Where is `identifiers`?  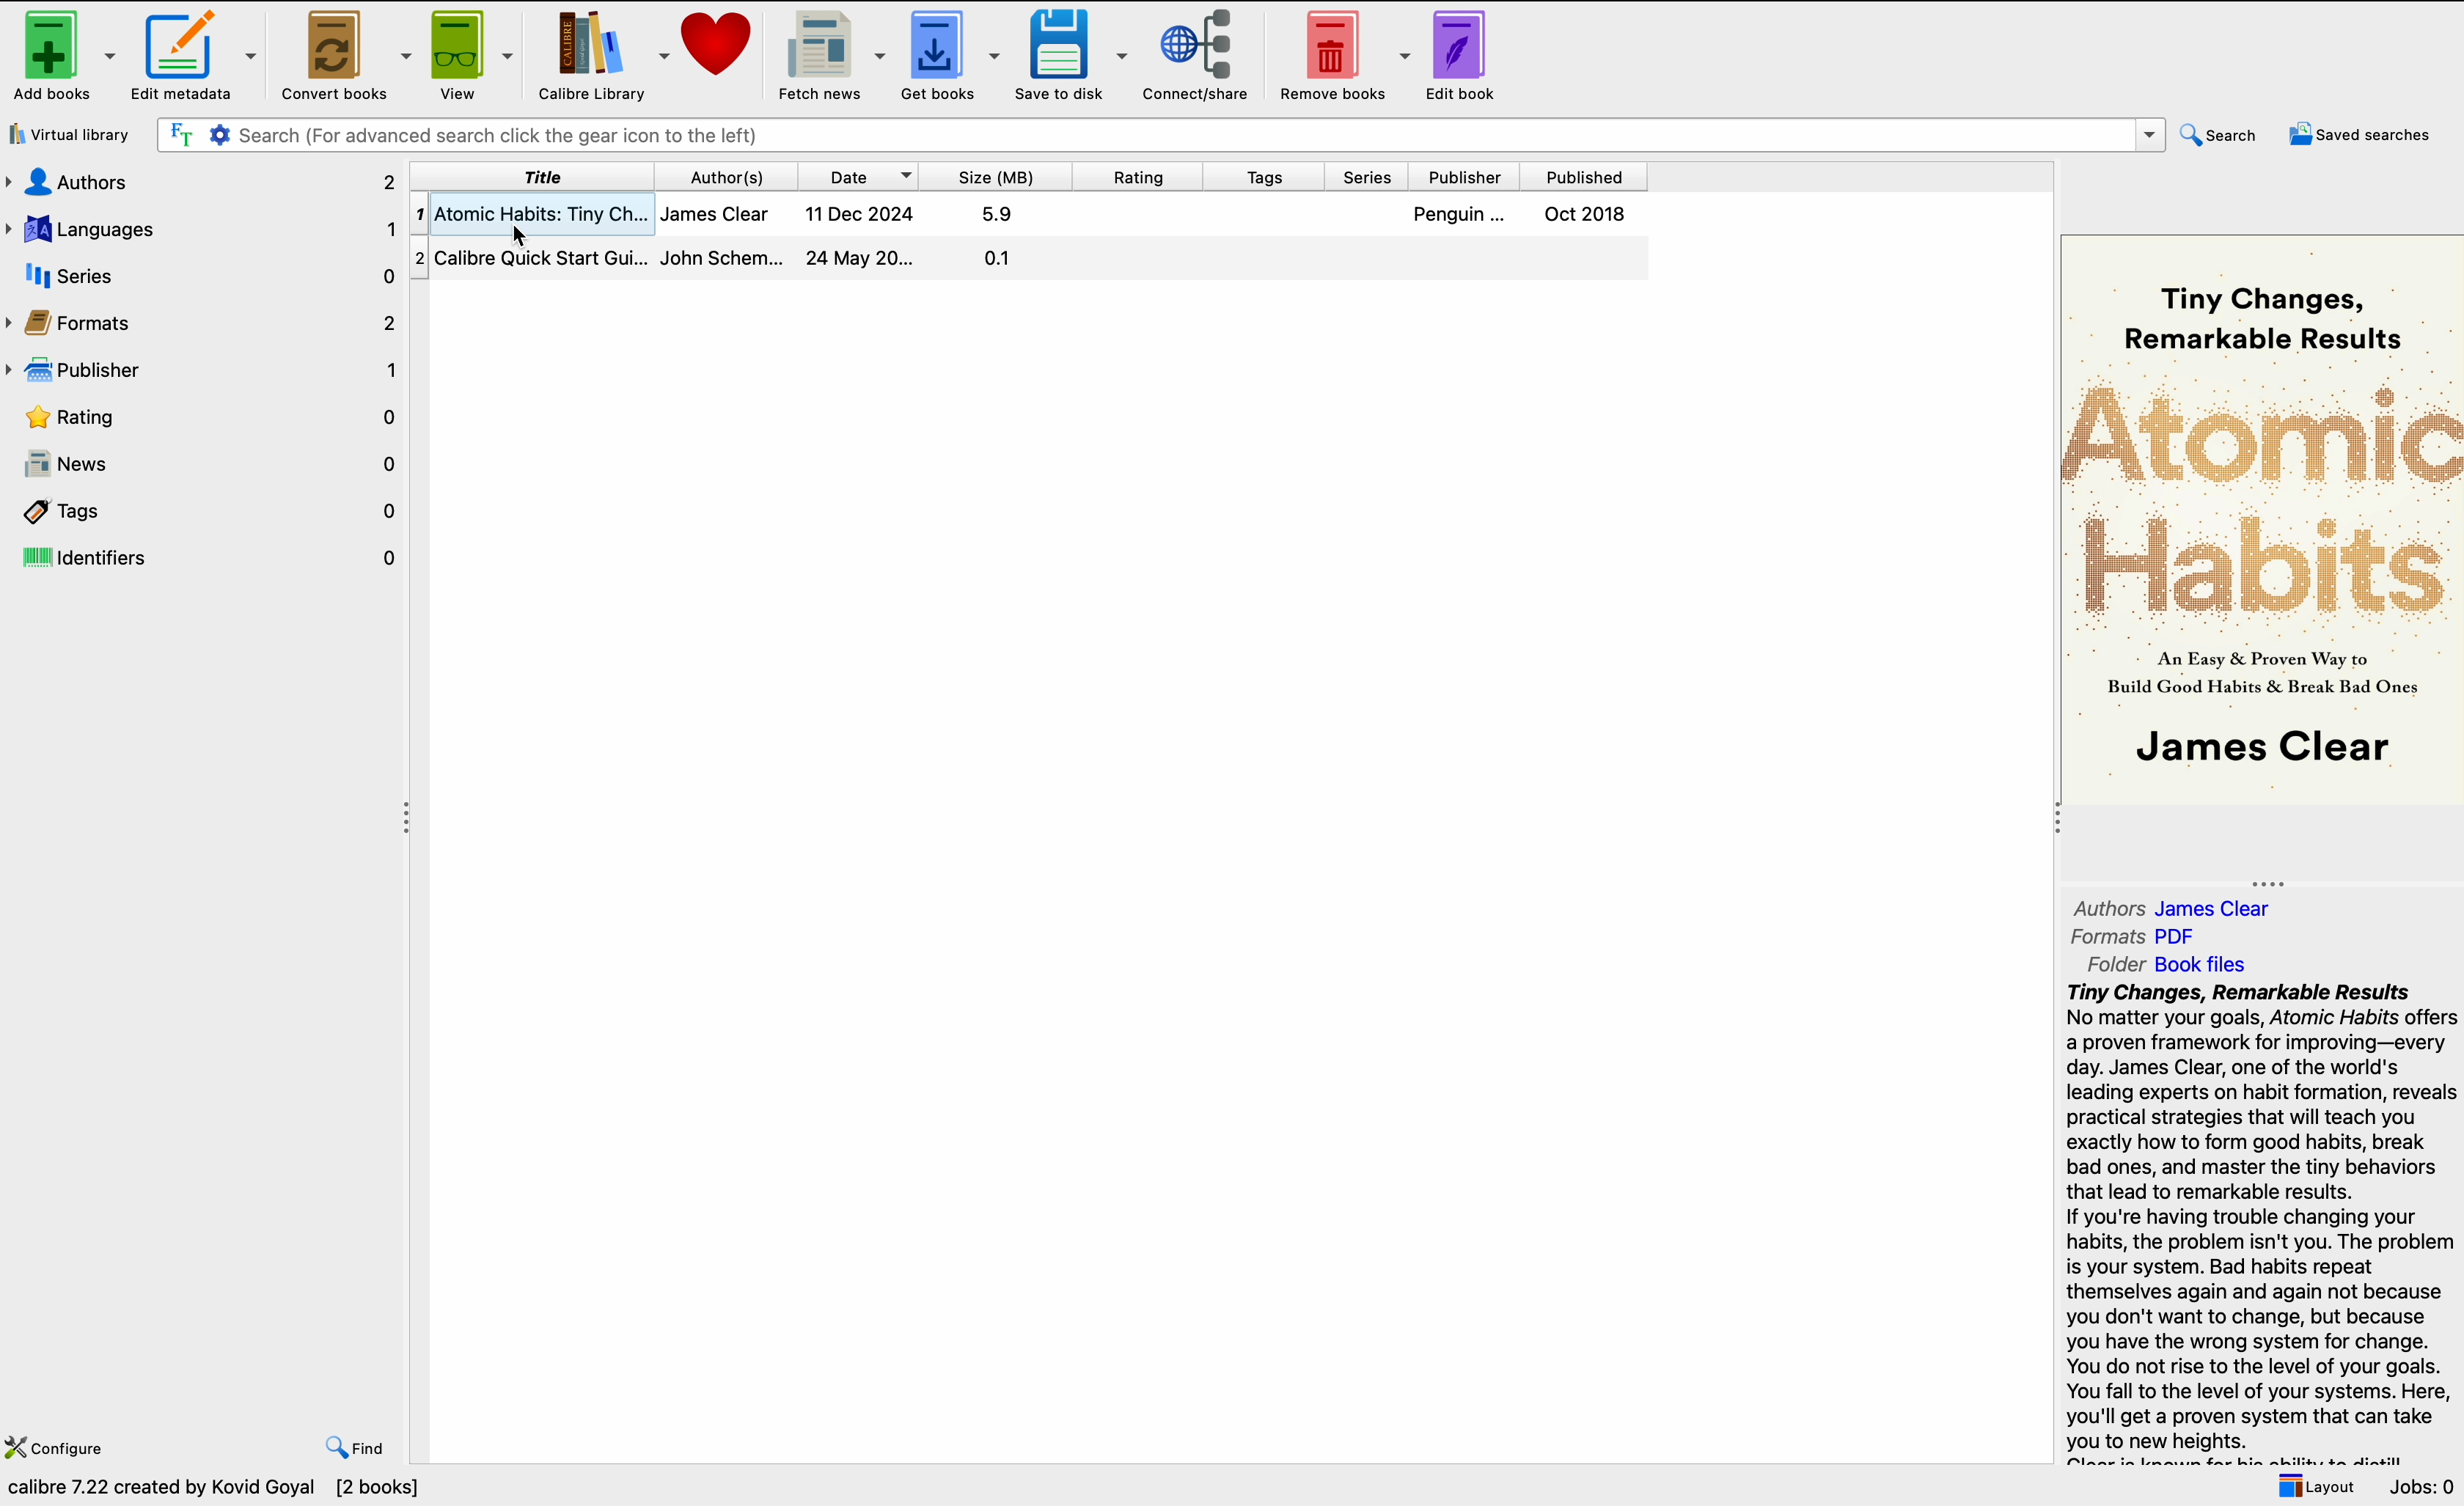 identifiers is located at coordinates (205, 559).